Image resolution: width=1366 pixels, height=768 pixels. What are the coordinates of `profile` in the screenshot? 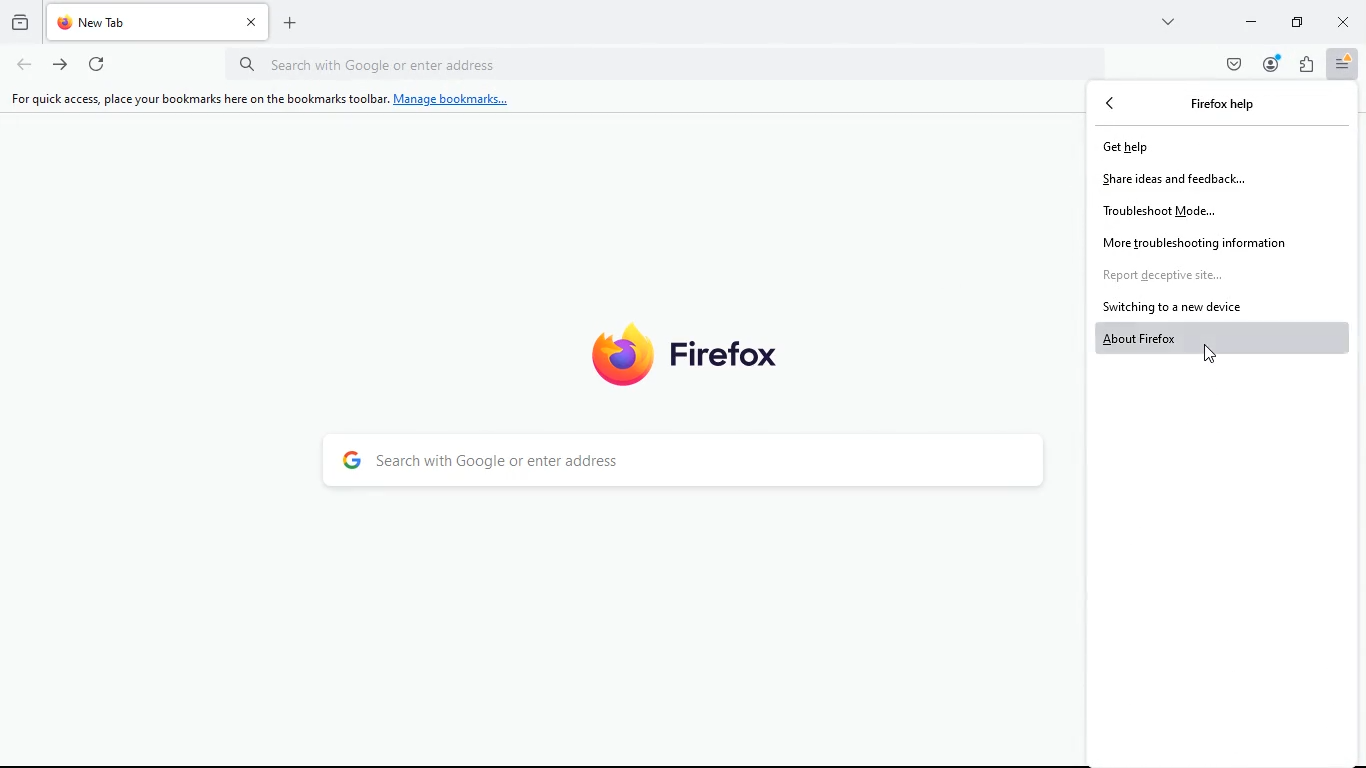 It's located at (1270, 65).